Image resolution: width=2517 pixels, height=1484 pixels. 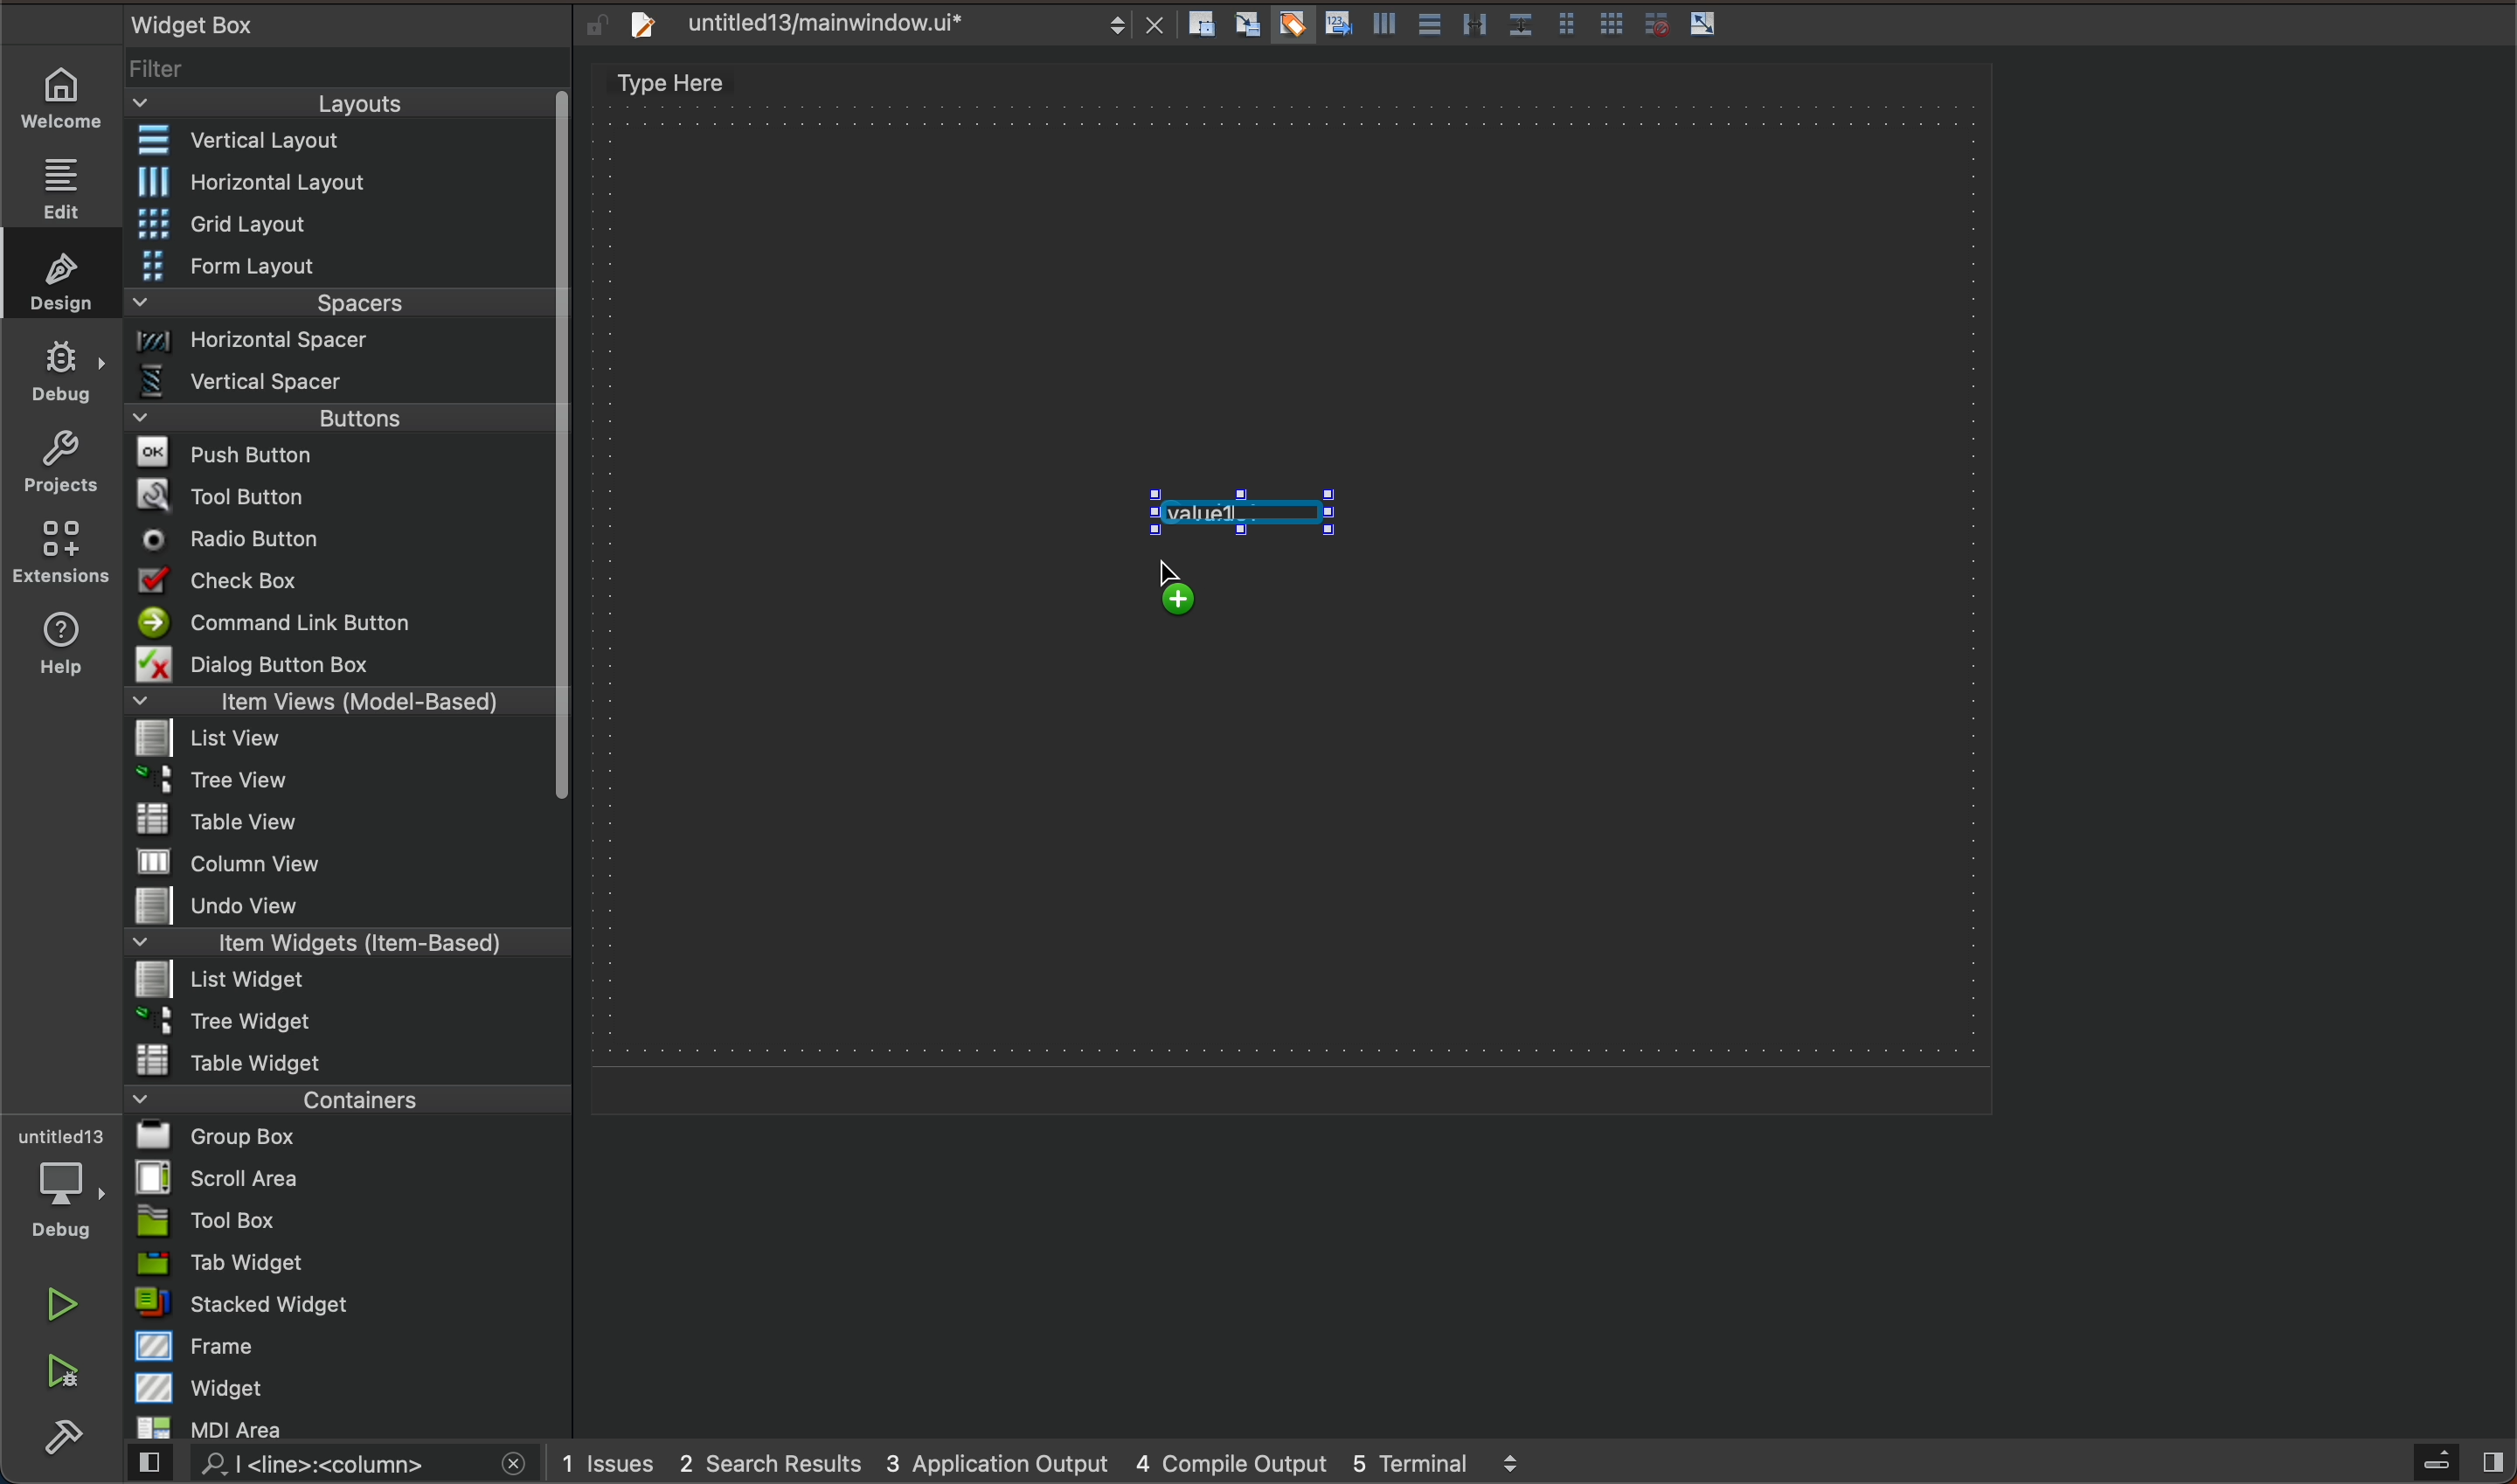 What do you see at coordinates (1519, 26) in the screenshot?
I see `` at bounding box center [1519, 26].